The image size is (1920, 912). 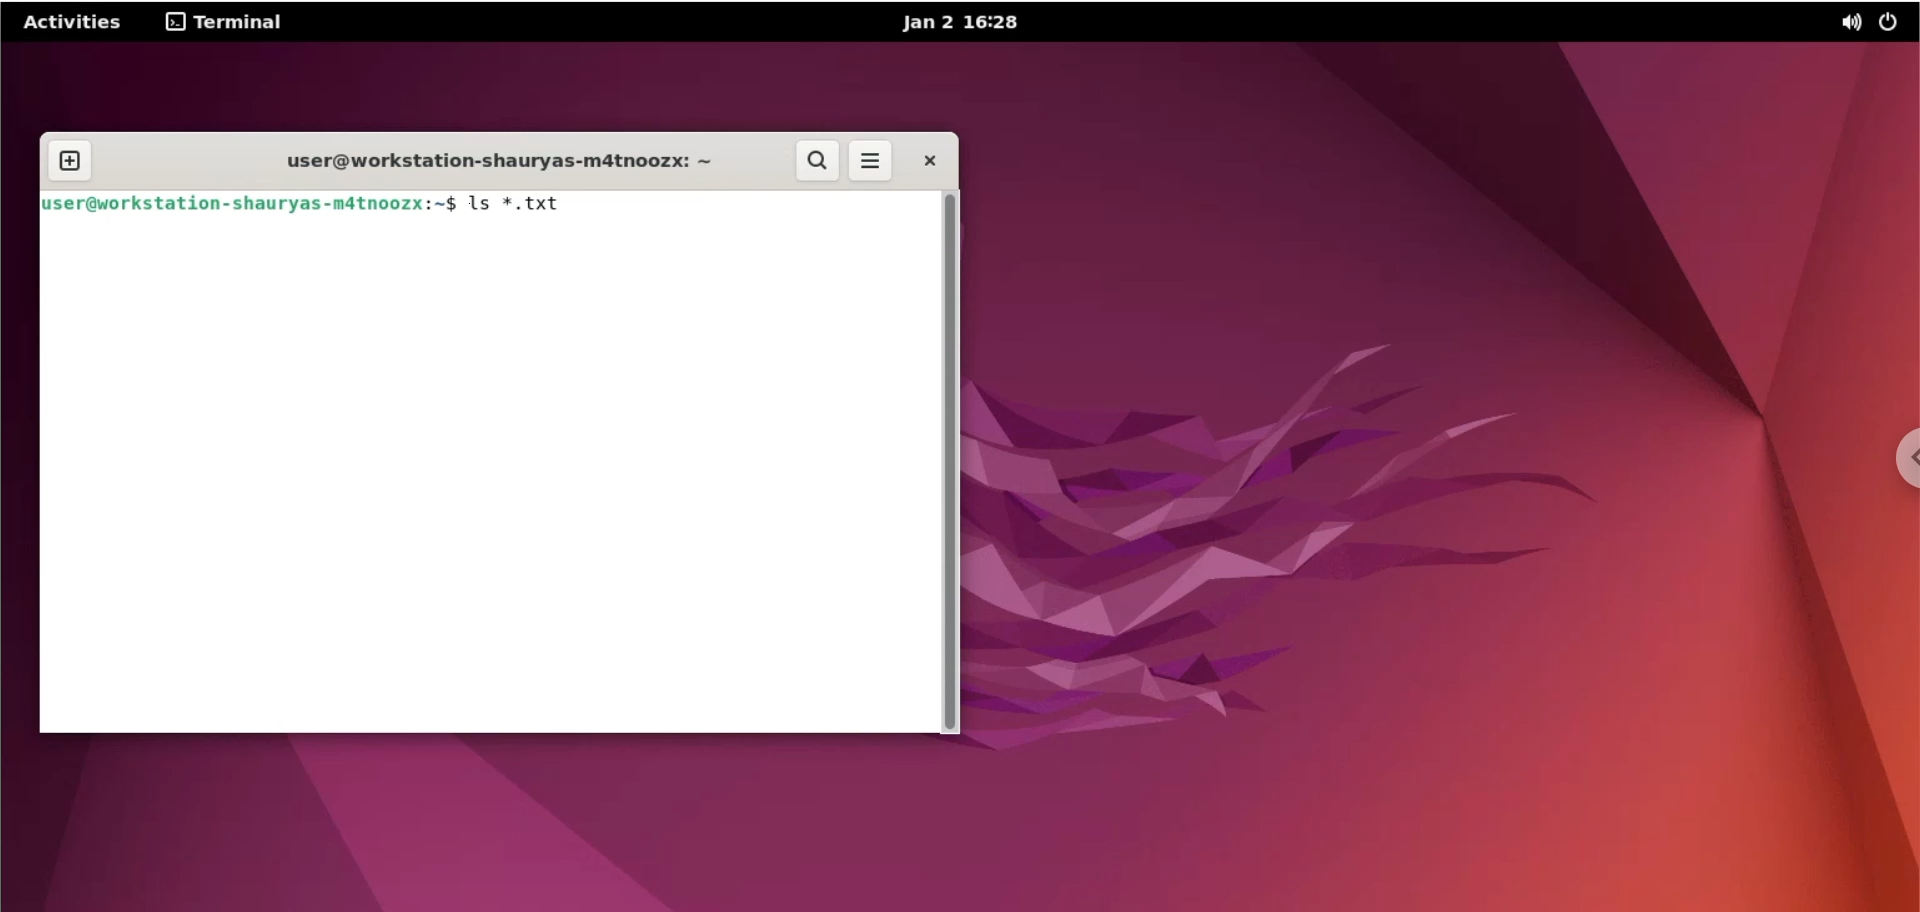 I want to click on Activities, so click(x=75, y=24).